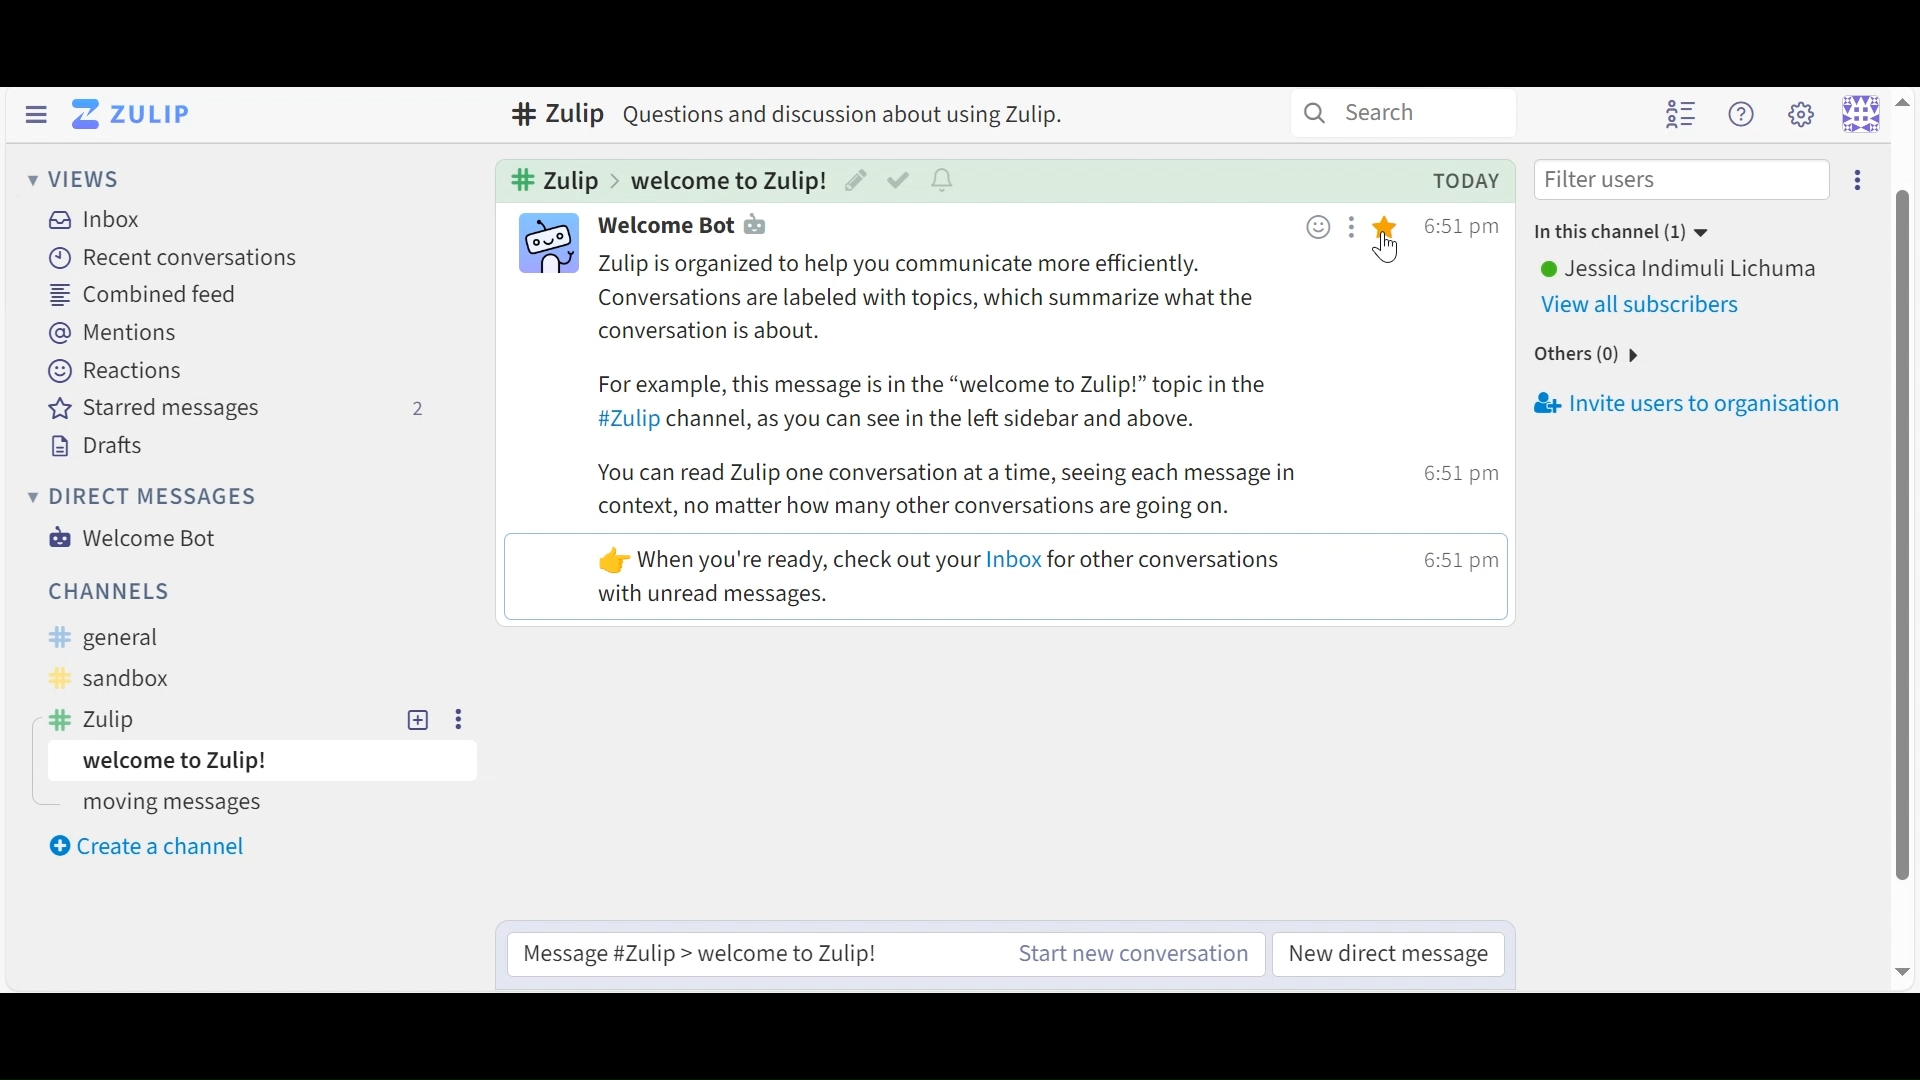 The width and height of the screenshot is (1920, 1080). What do you see at coordinates (1805, 113) in the screenshot?
I see `Settings menu` at bounding box center [1805, 113].